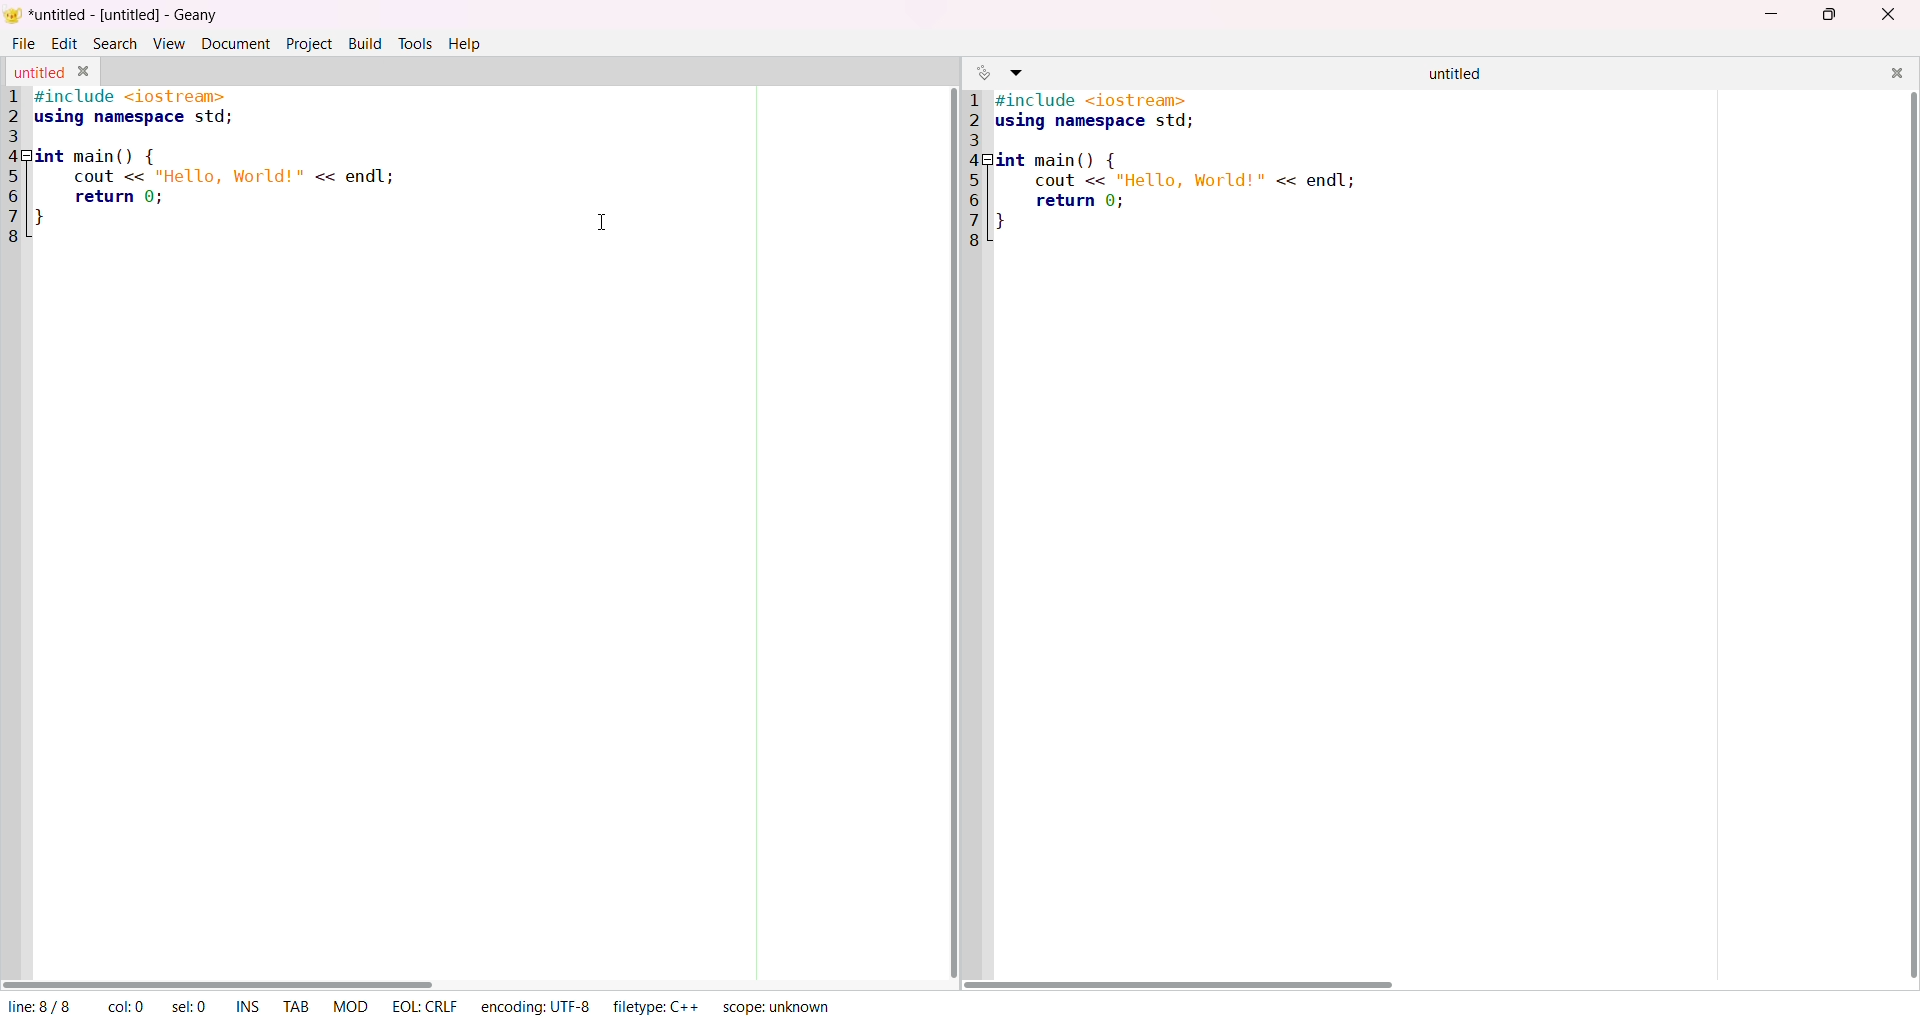  I want to click on FL LEGE COStTeam»
sing namespace std;
int main() {
cout << "Hello, World!" << endl;
return ©;, so click(1174, 164).